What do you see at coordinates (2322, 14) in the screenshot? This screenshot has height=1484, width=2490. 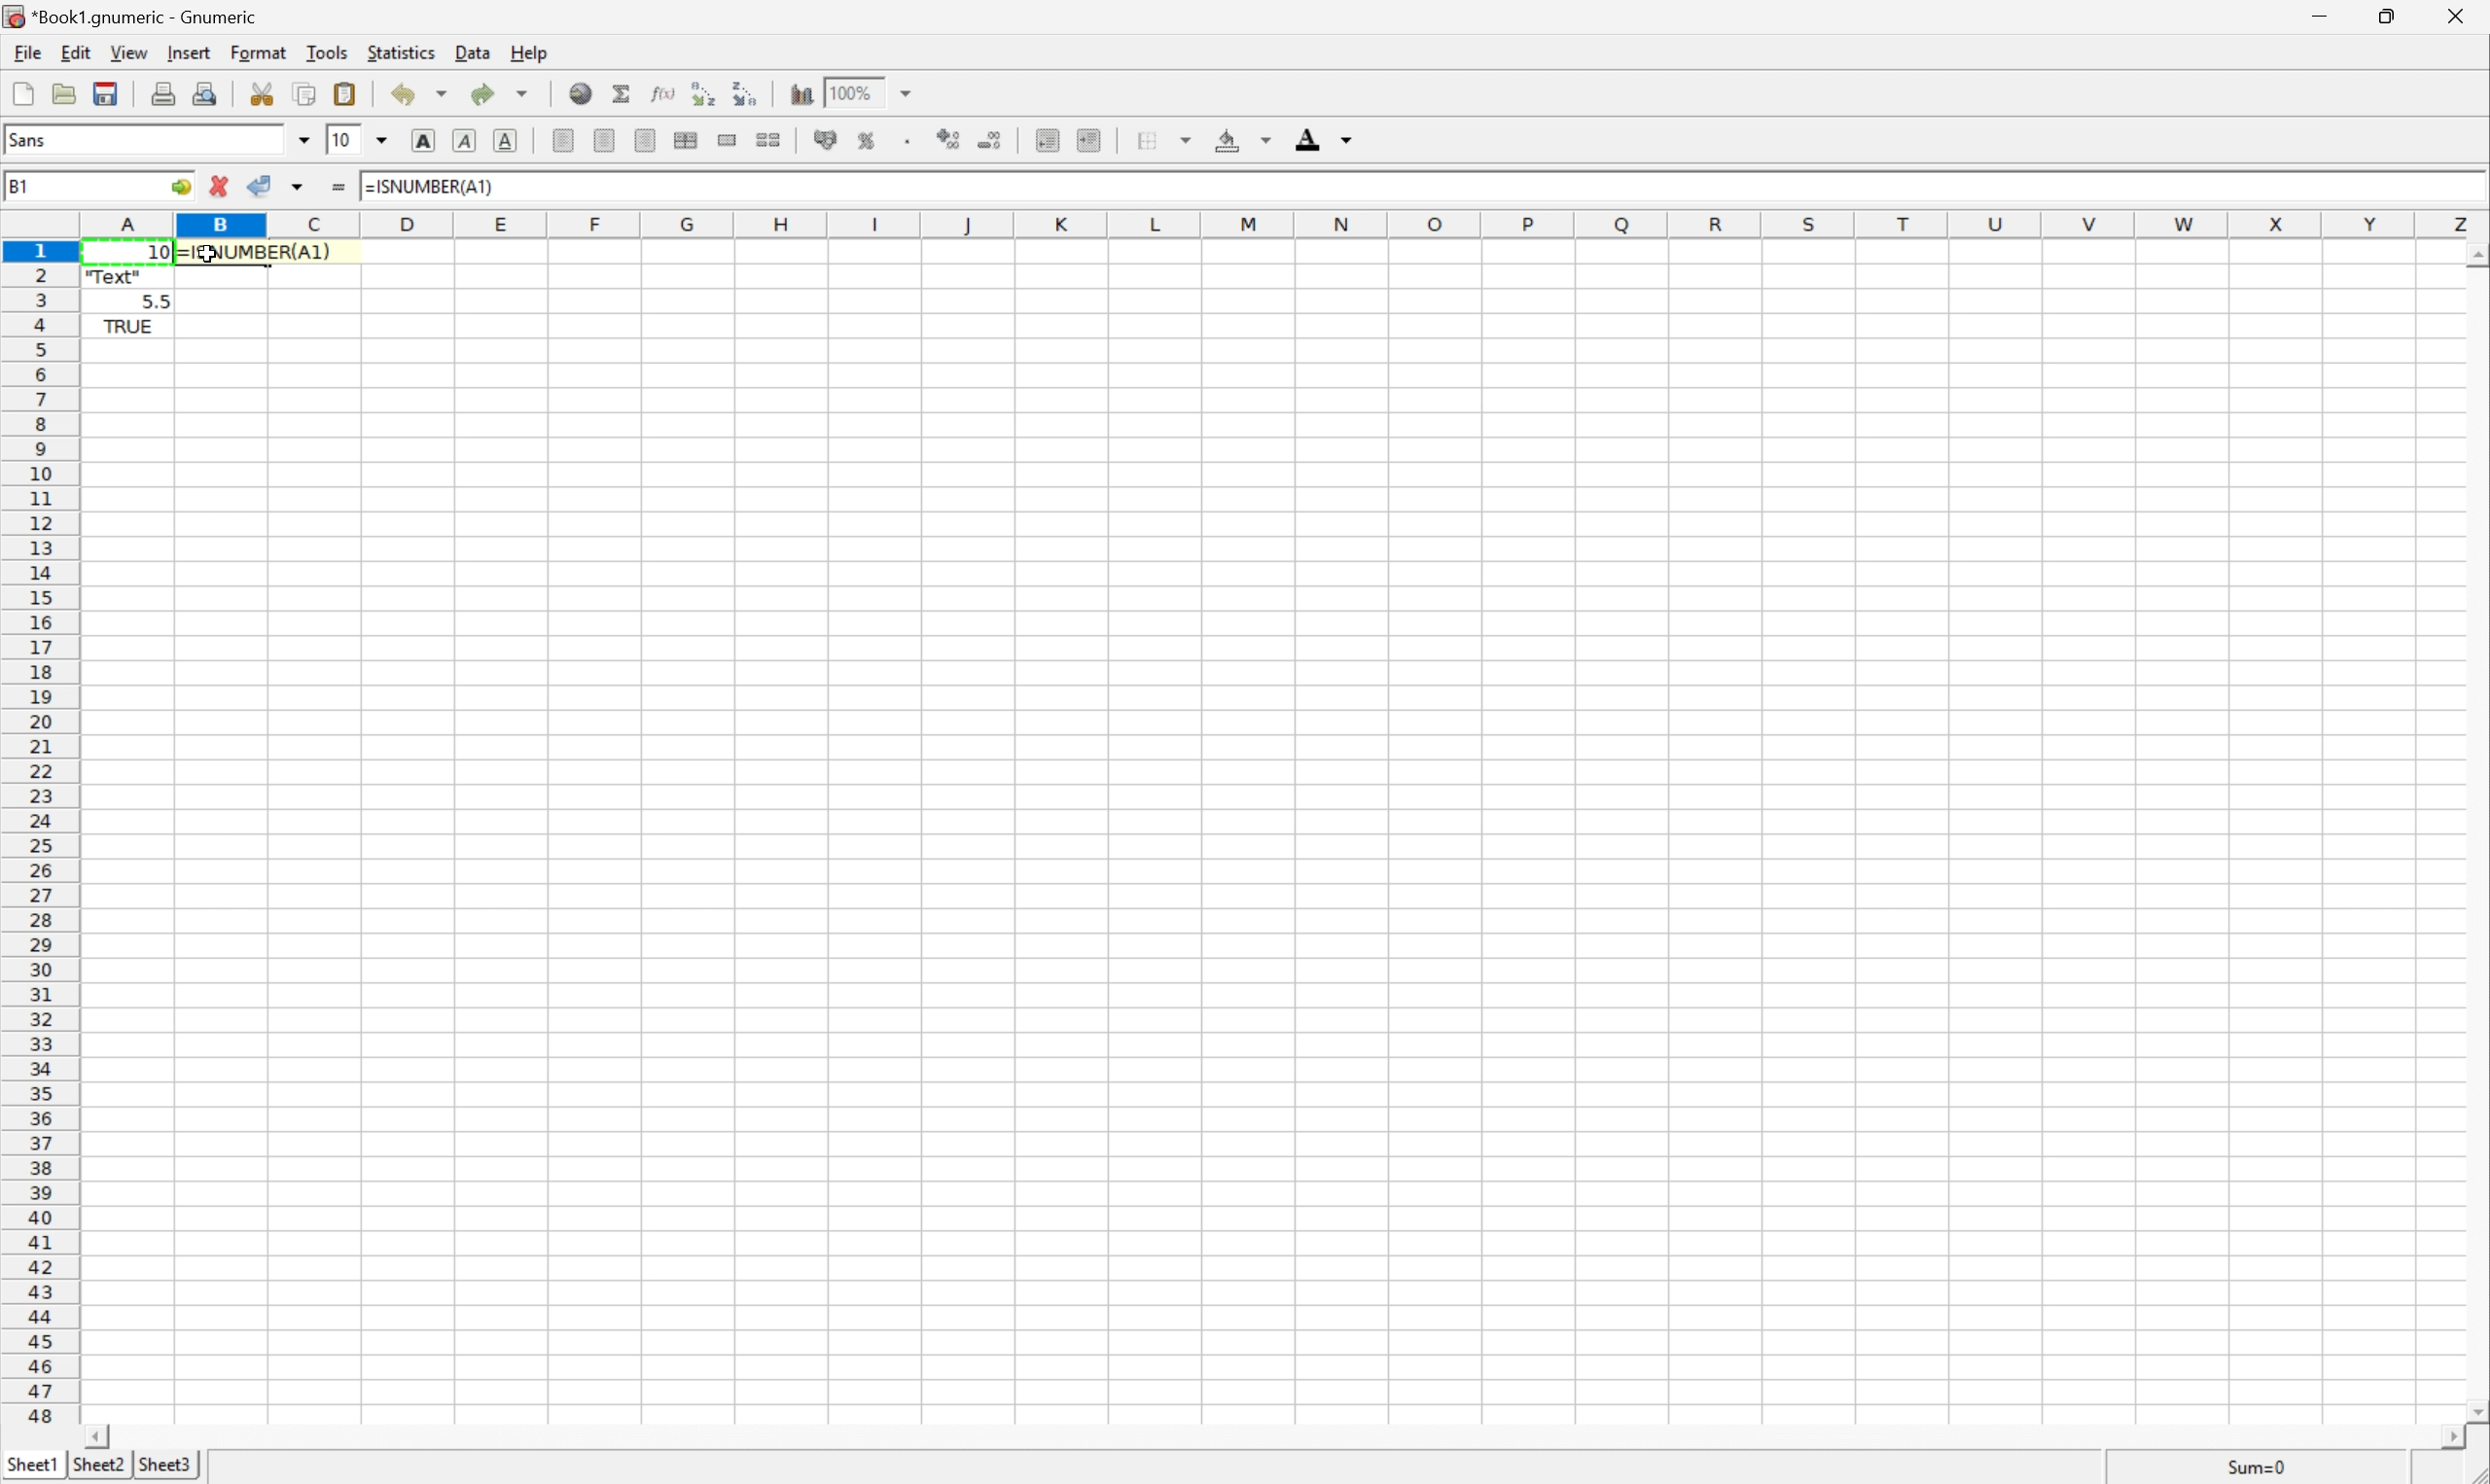 I see `Minimize` at bounding box center [2322, 14].